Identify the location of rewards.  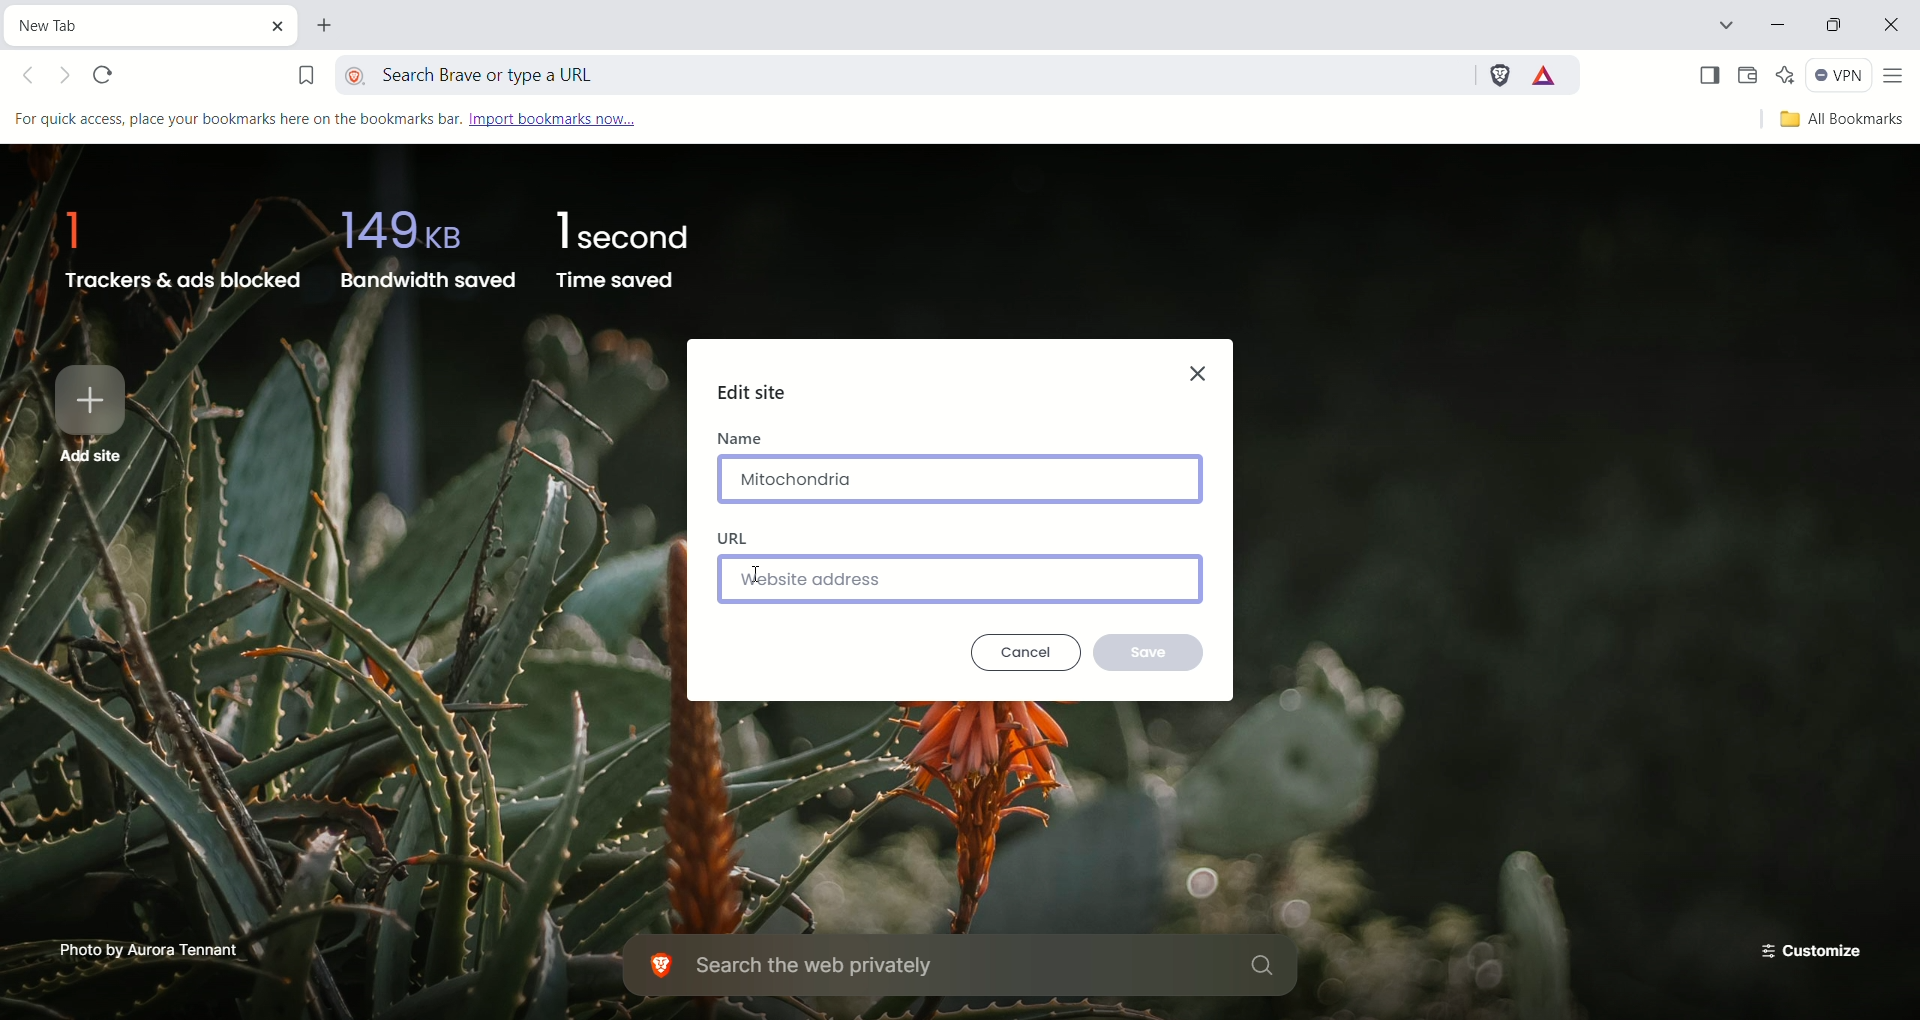
(1546, 76).